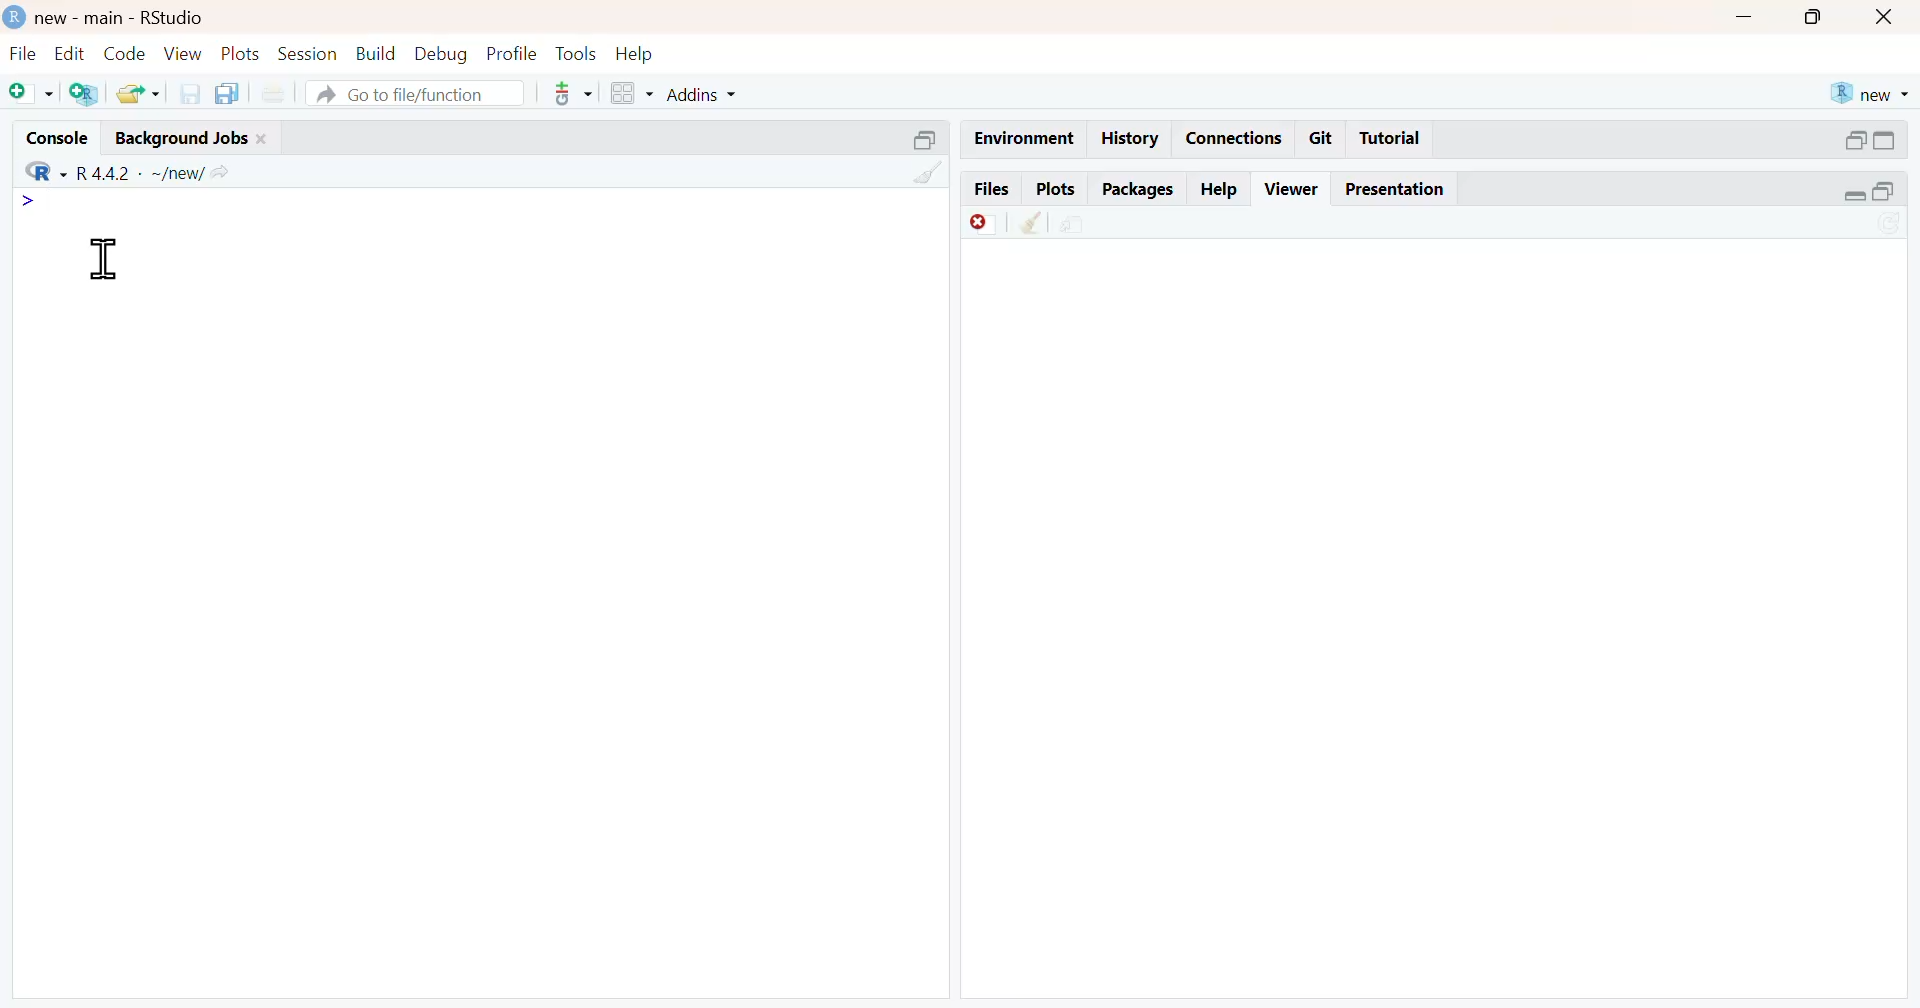 This screenshot has height=1008, width=1920. I want to click on new, so click(1865, 94).